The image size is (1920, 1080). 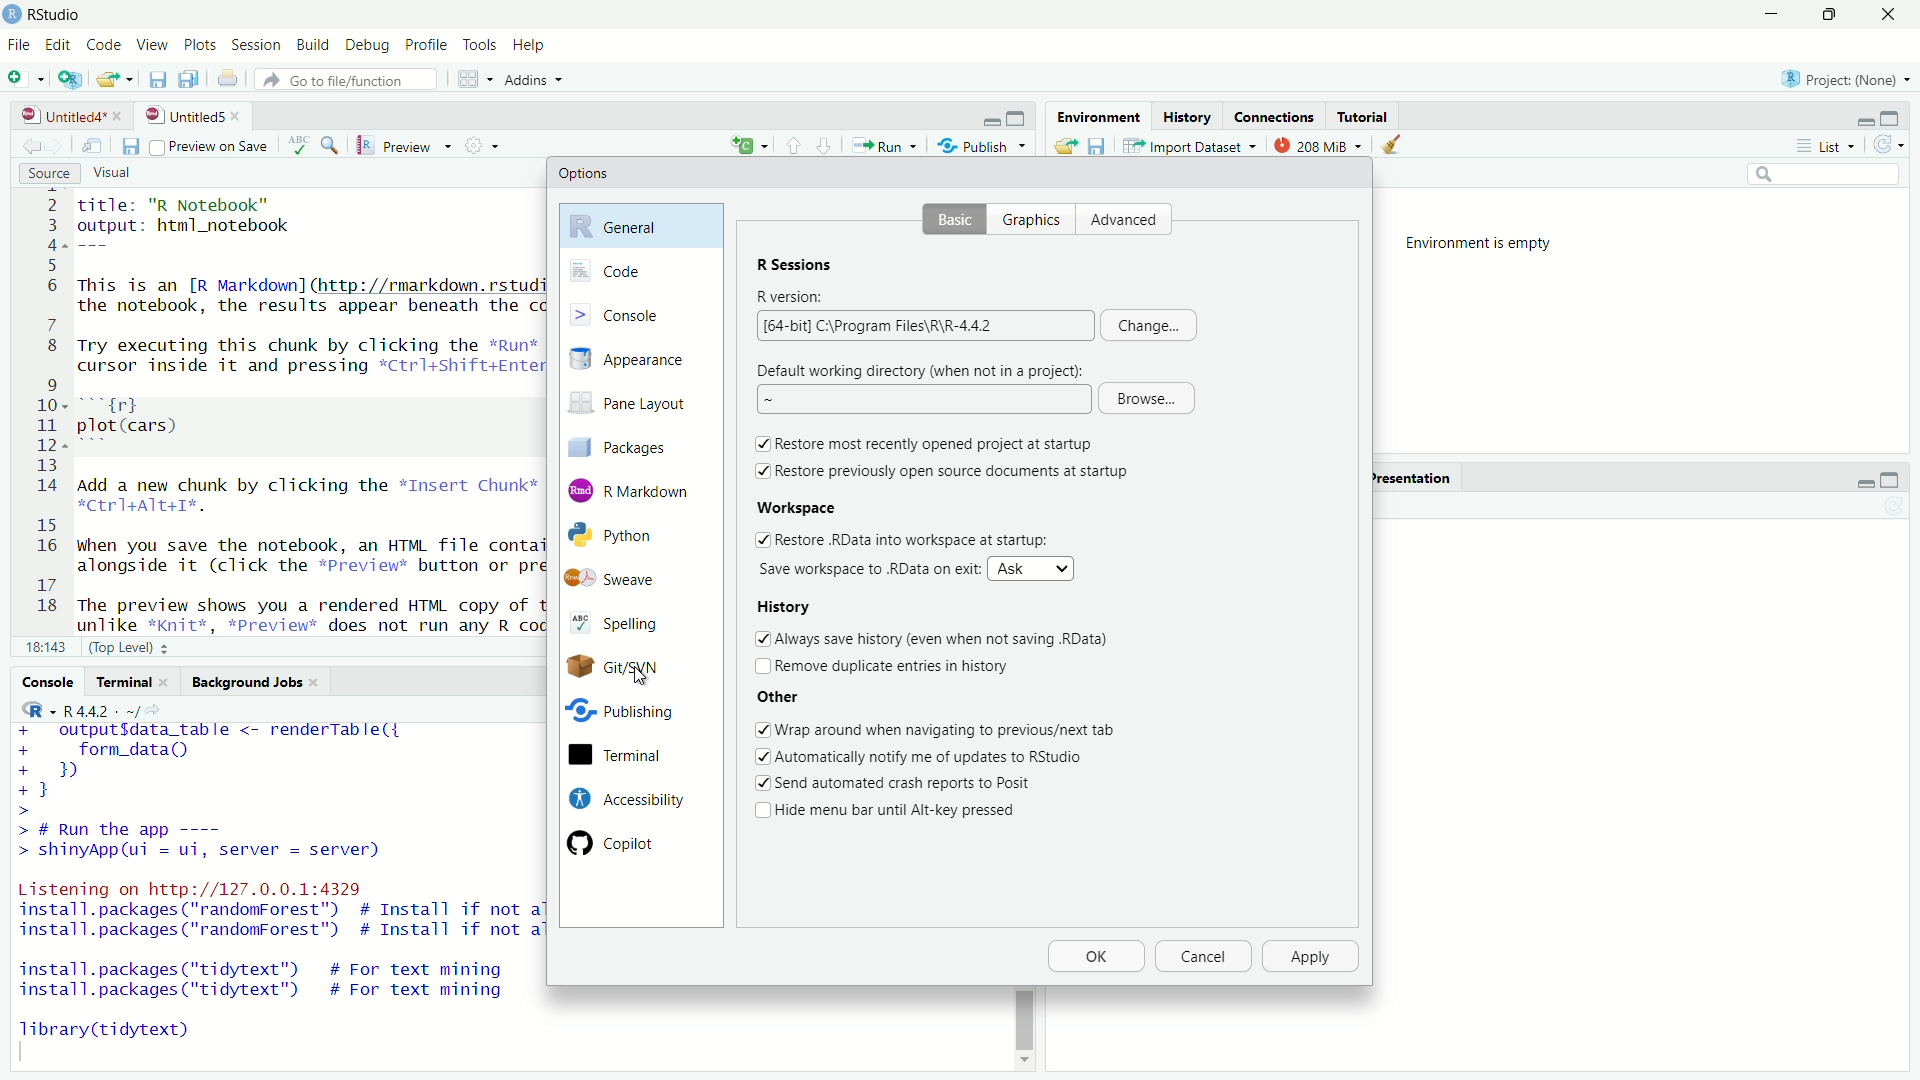 I want to click on Background Jobs, so click(x=256, y=683).